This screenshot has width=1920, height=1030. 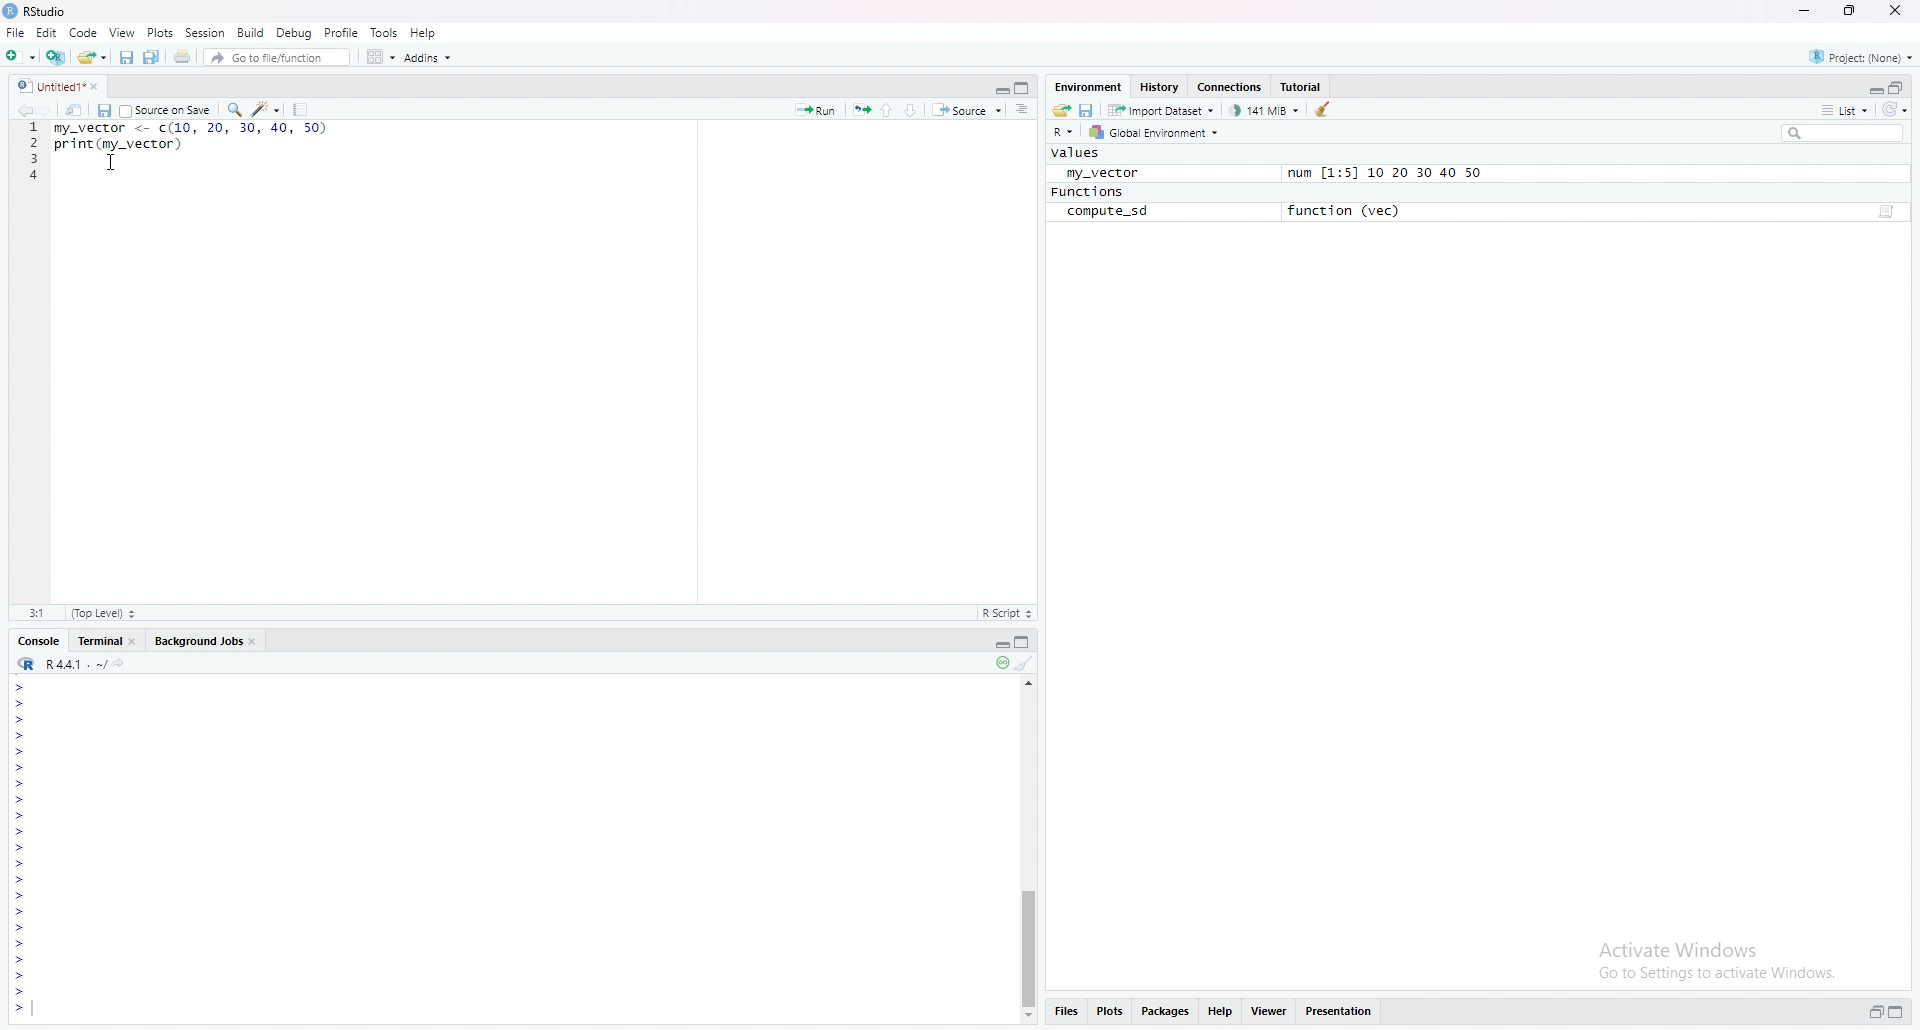 What do you see at coordinates (26, 664) in the screenshot?
I see `RStudio logo` at bounding box center [26, 664].